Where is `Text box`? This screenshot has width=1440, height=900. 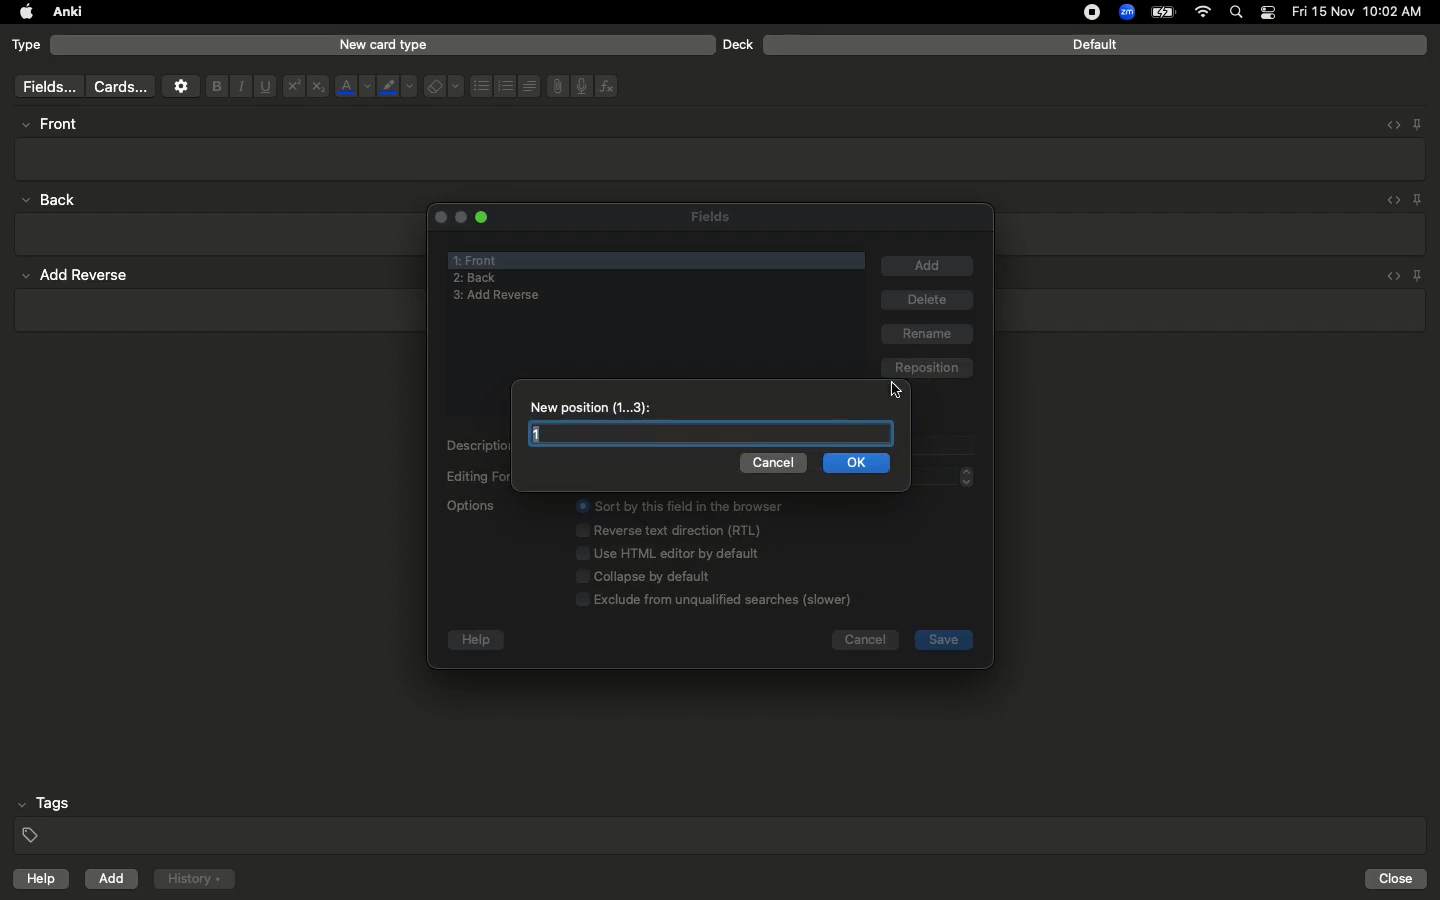
Text box is located at coordinates (713, 433).